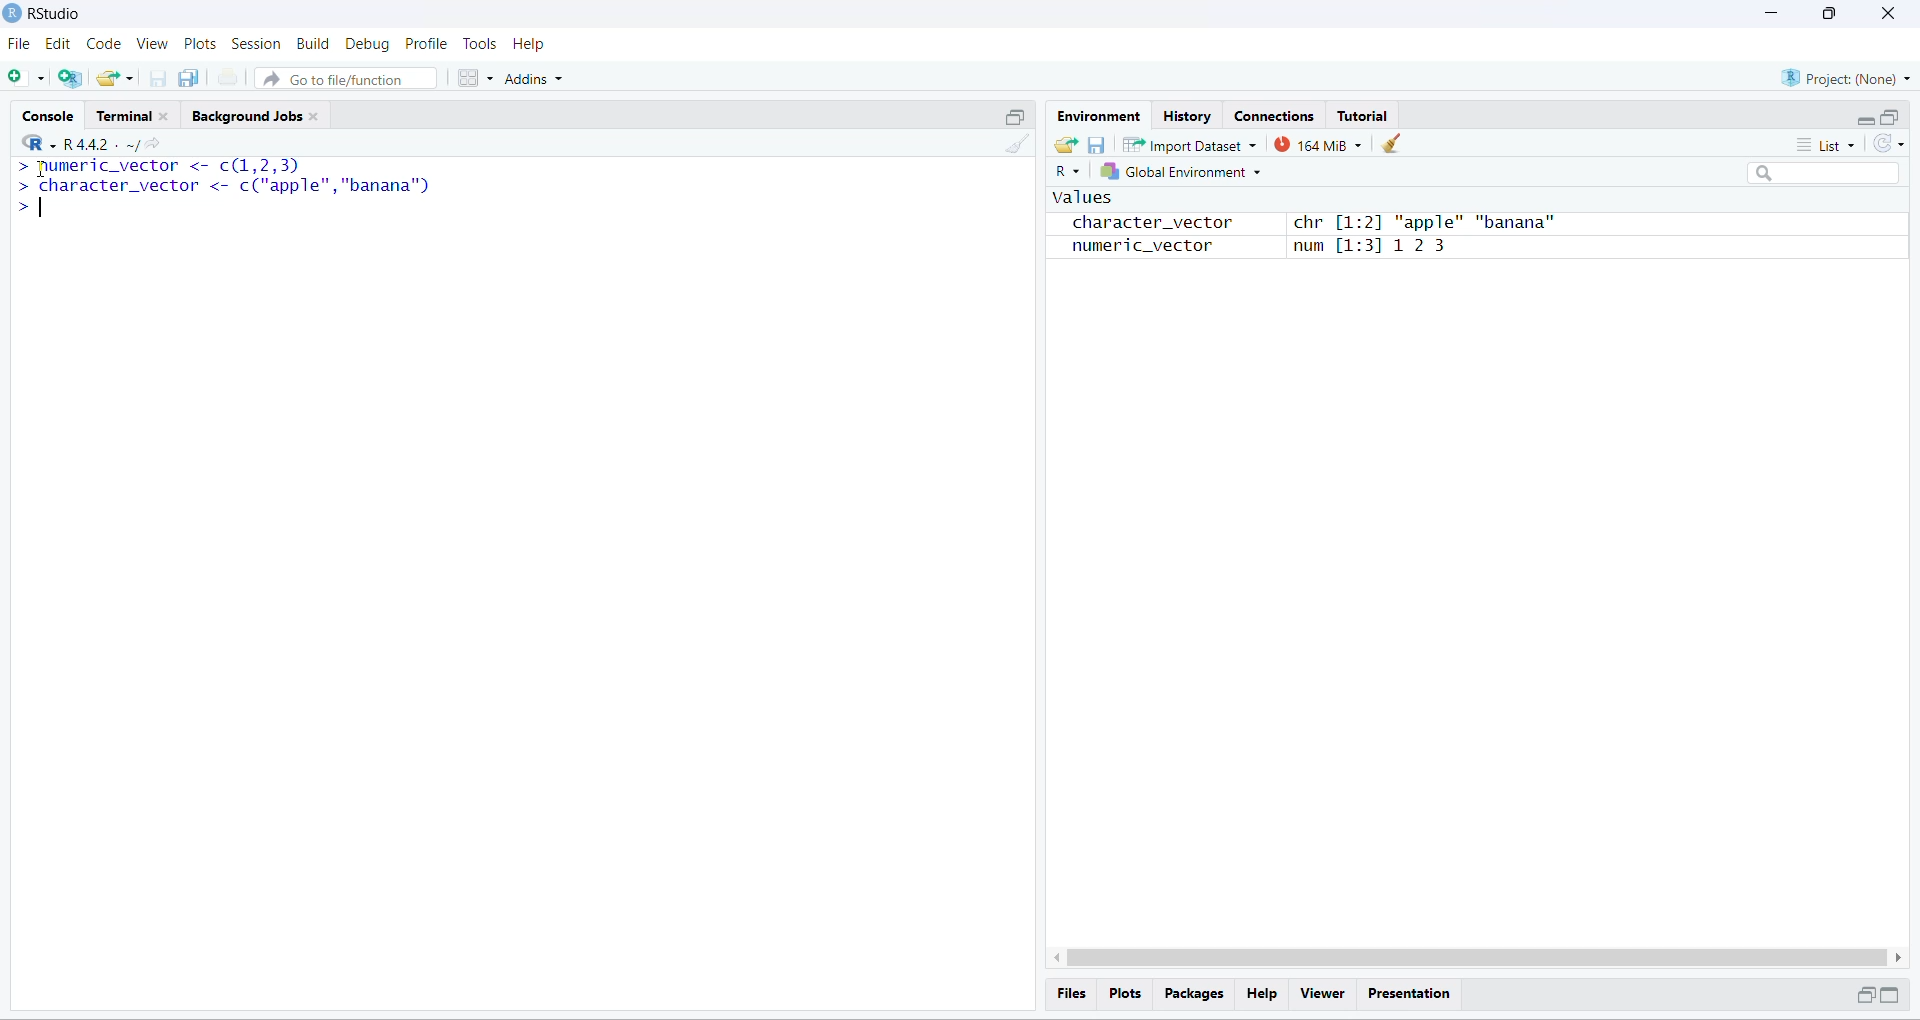 The width and height of the screenshot is (1920, 1020). I want to click on Import Dataset, so click(1188, 145).